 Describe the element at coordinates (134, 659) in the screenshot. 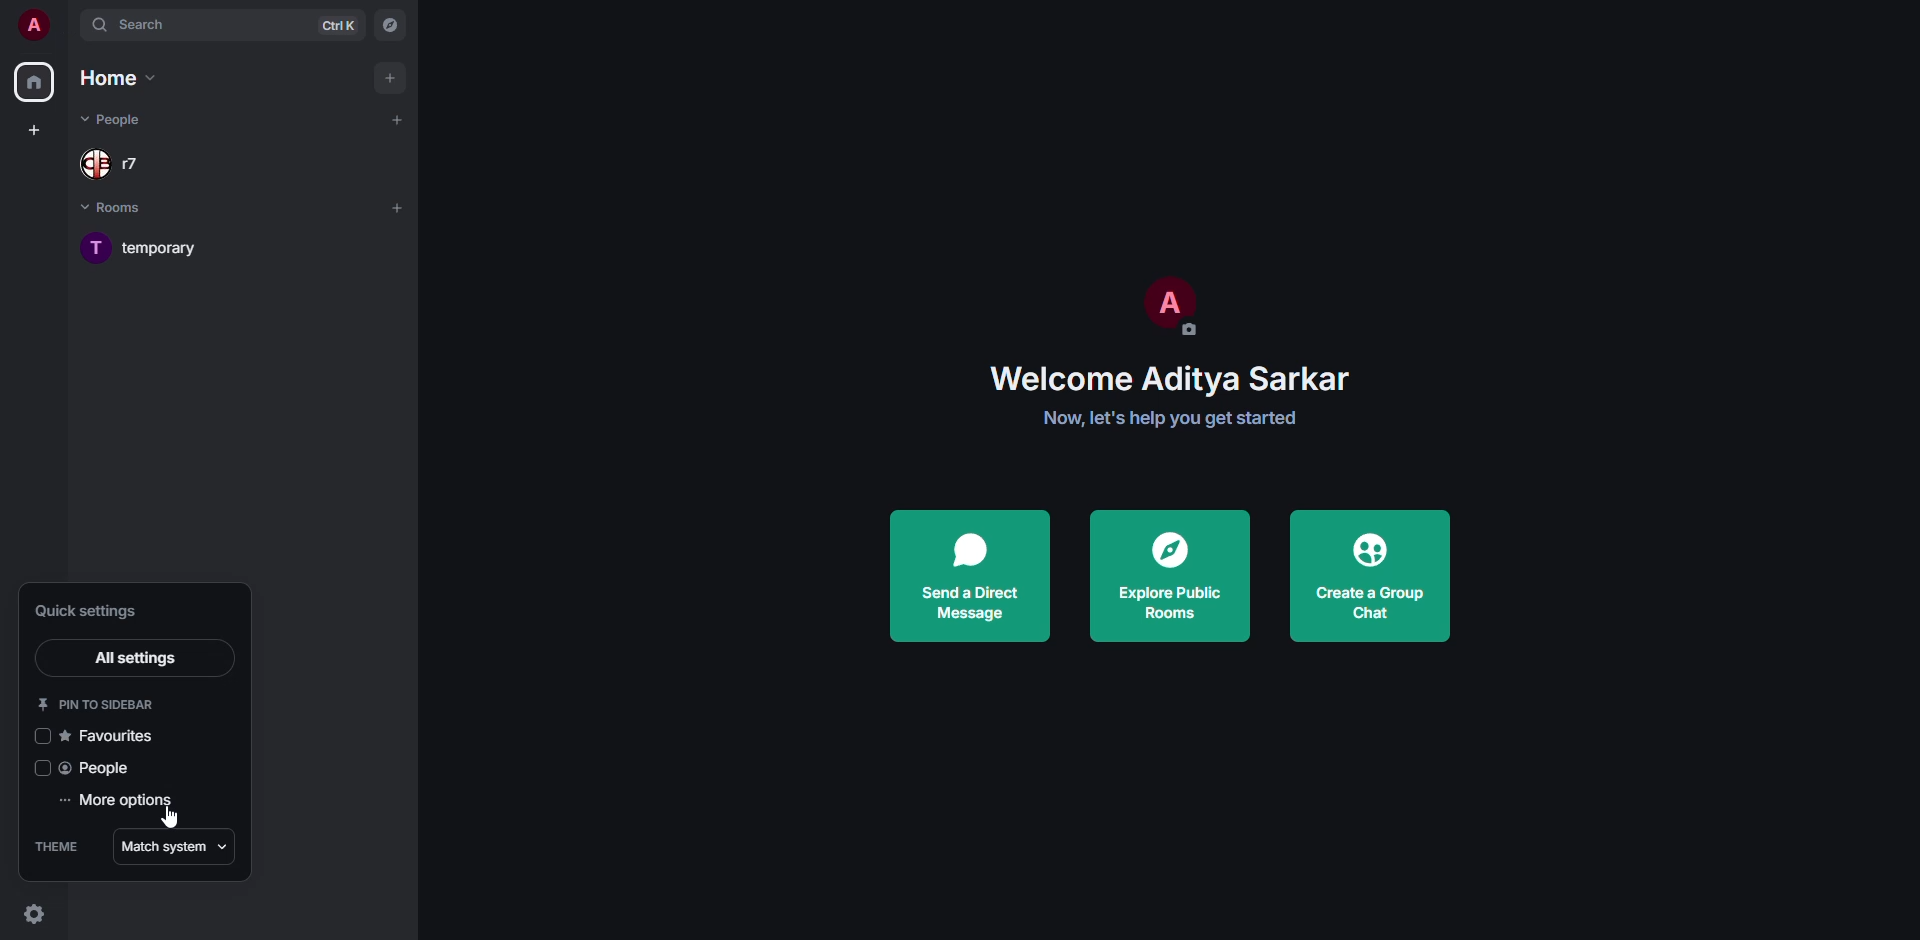

I see `all settings` at that location.